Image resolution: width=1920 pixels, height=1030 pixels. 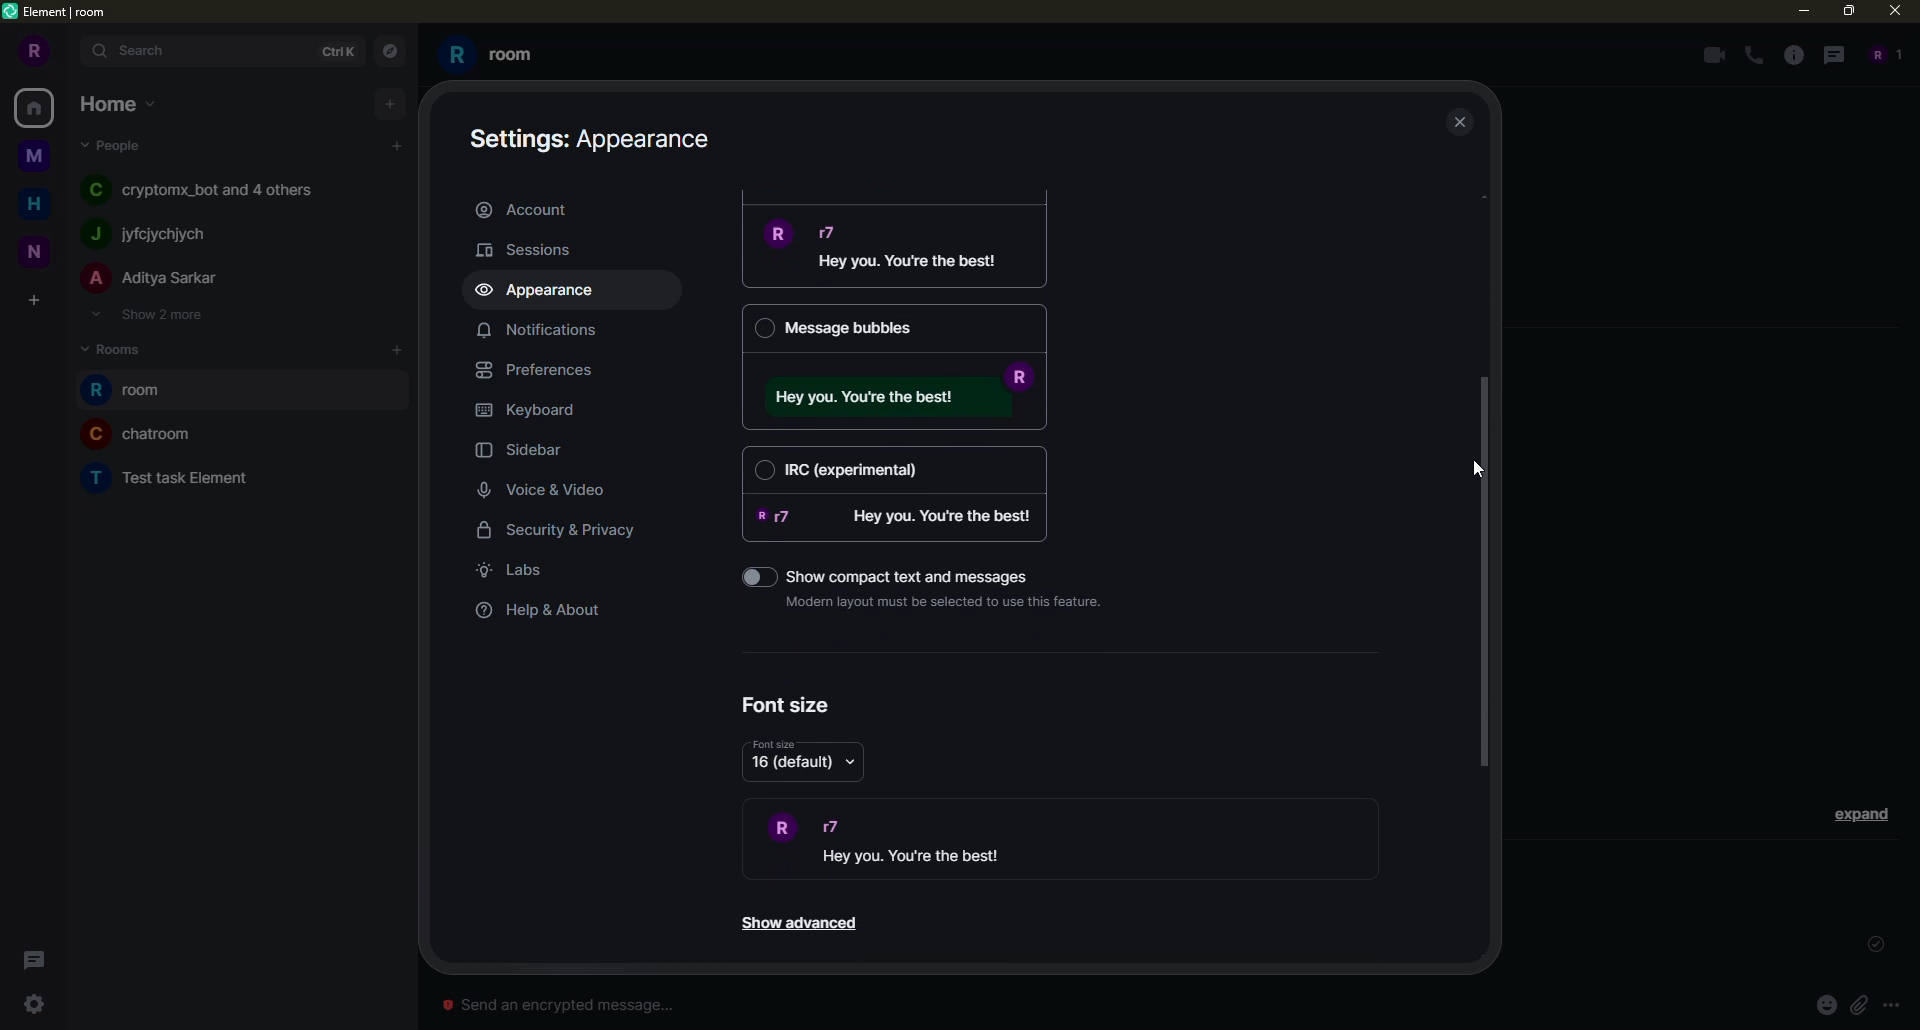 I want to click on 16, so click(x=792, y=763).